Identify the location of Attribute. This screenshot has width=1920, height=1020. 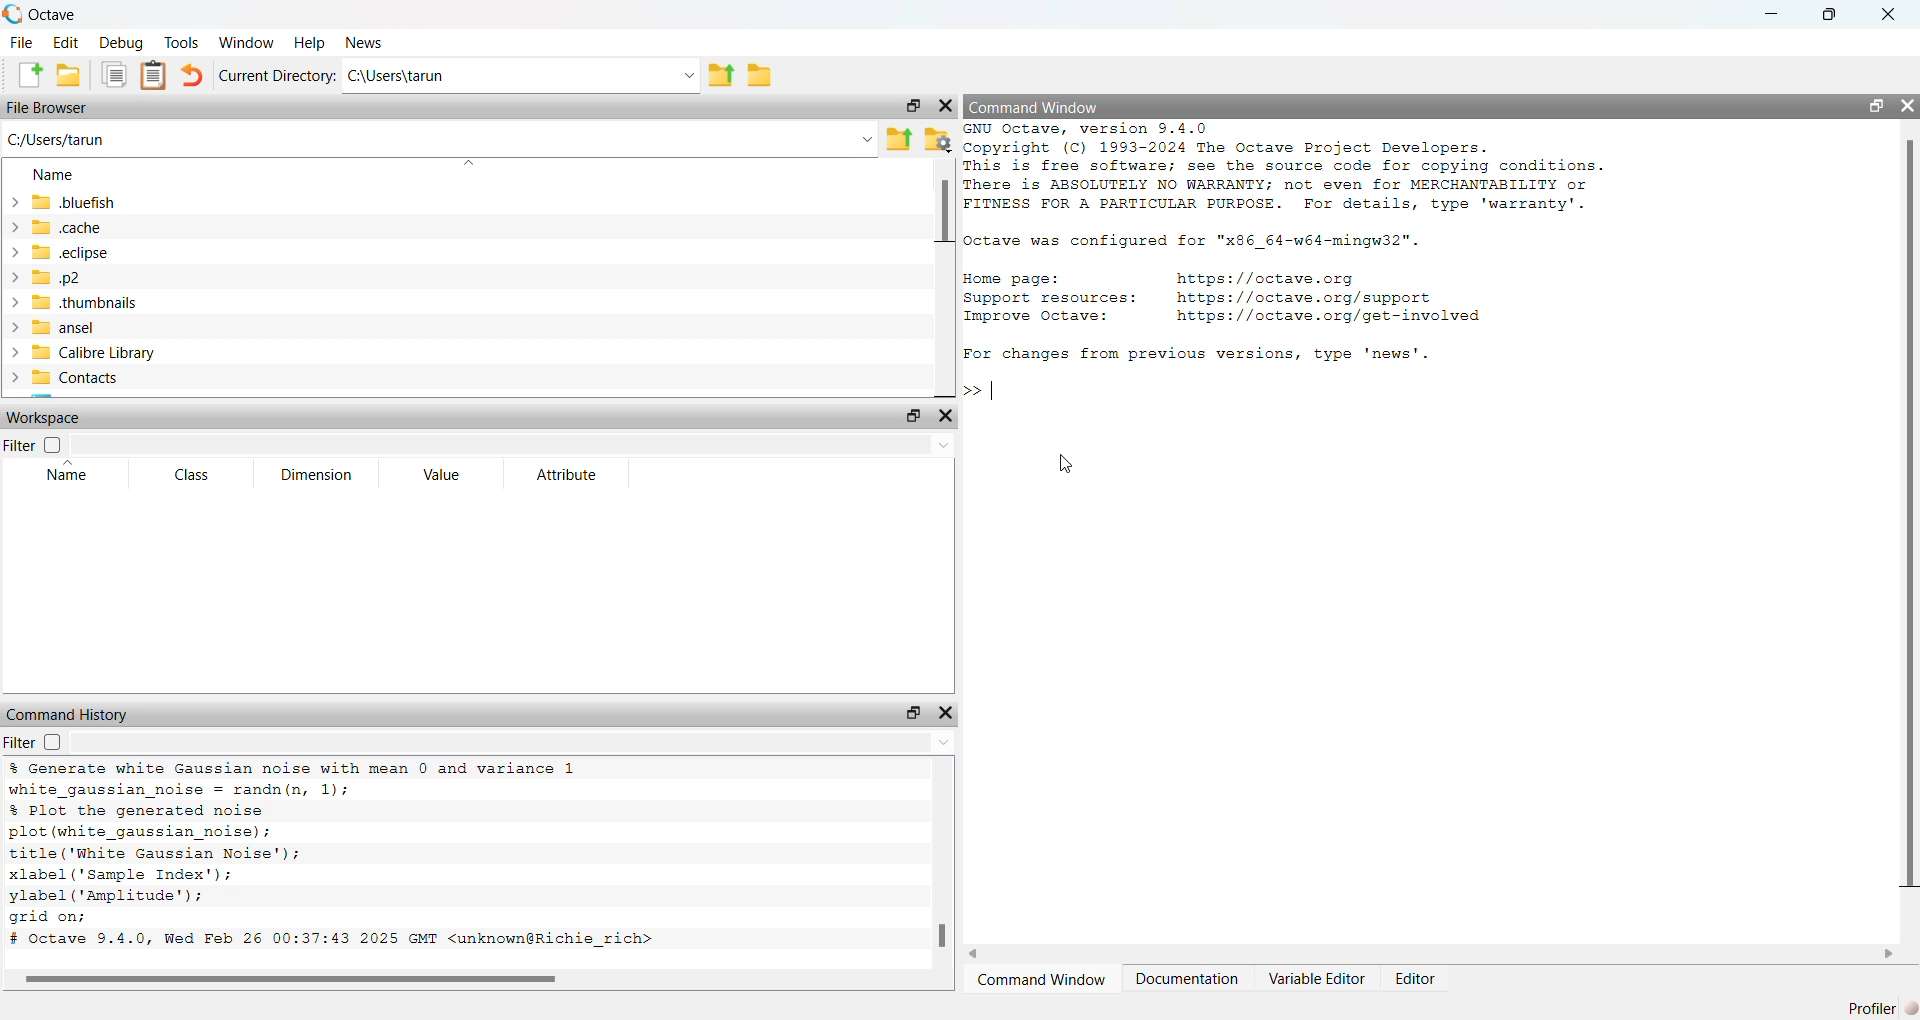
(569, 476).